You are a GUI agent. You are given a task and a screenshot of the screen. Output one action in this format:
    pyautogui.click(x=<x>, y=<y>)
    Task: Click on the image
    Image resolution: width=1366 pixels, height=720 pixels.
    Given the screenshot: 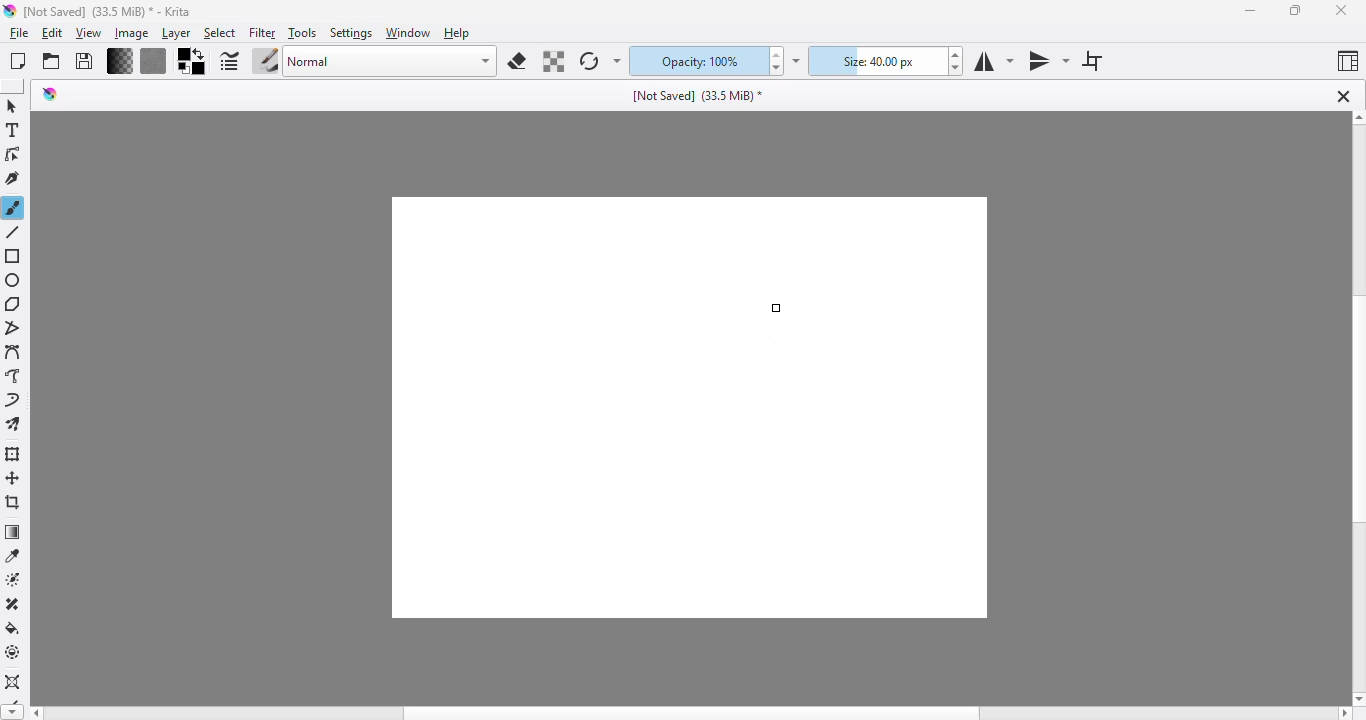 What is the action you would take?
    pyautogui.click(x=131, y=33)
    